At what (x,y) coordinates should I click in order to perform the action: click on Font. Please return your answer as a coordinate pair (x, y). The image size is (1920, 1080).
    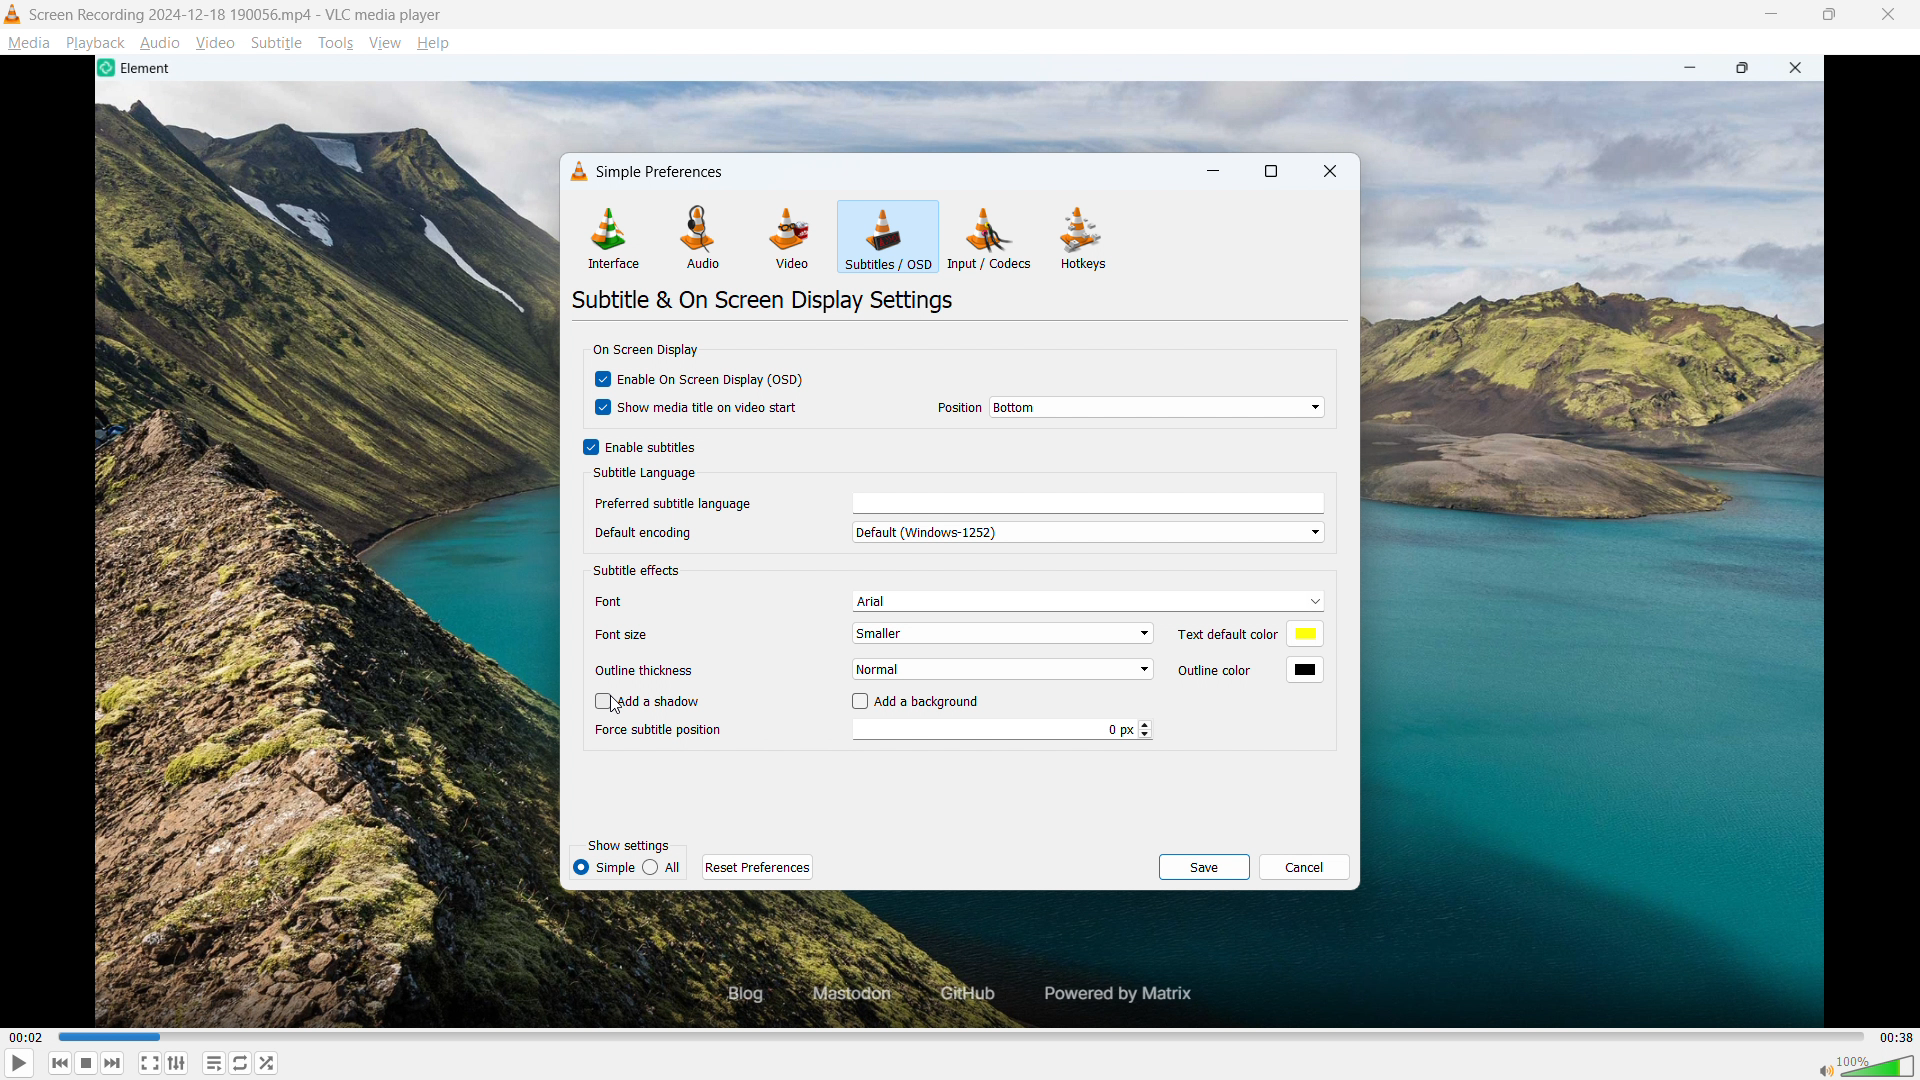
    Looking at the image, I should click on (643, 600).